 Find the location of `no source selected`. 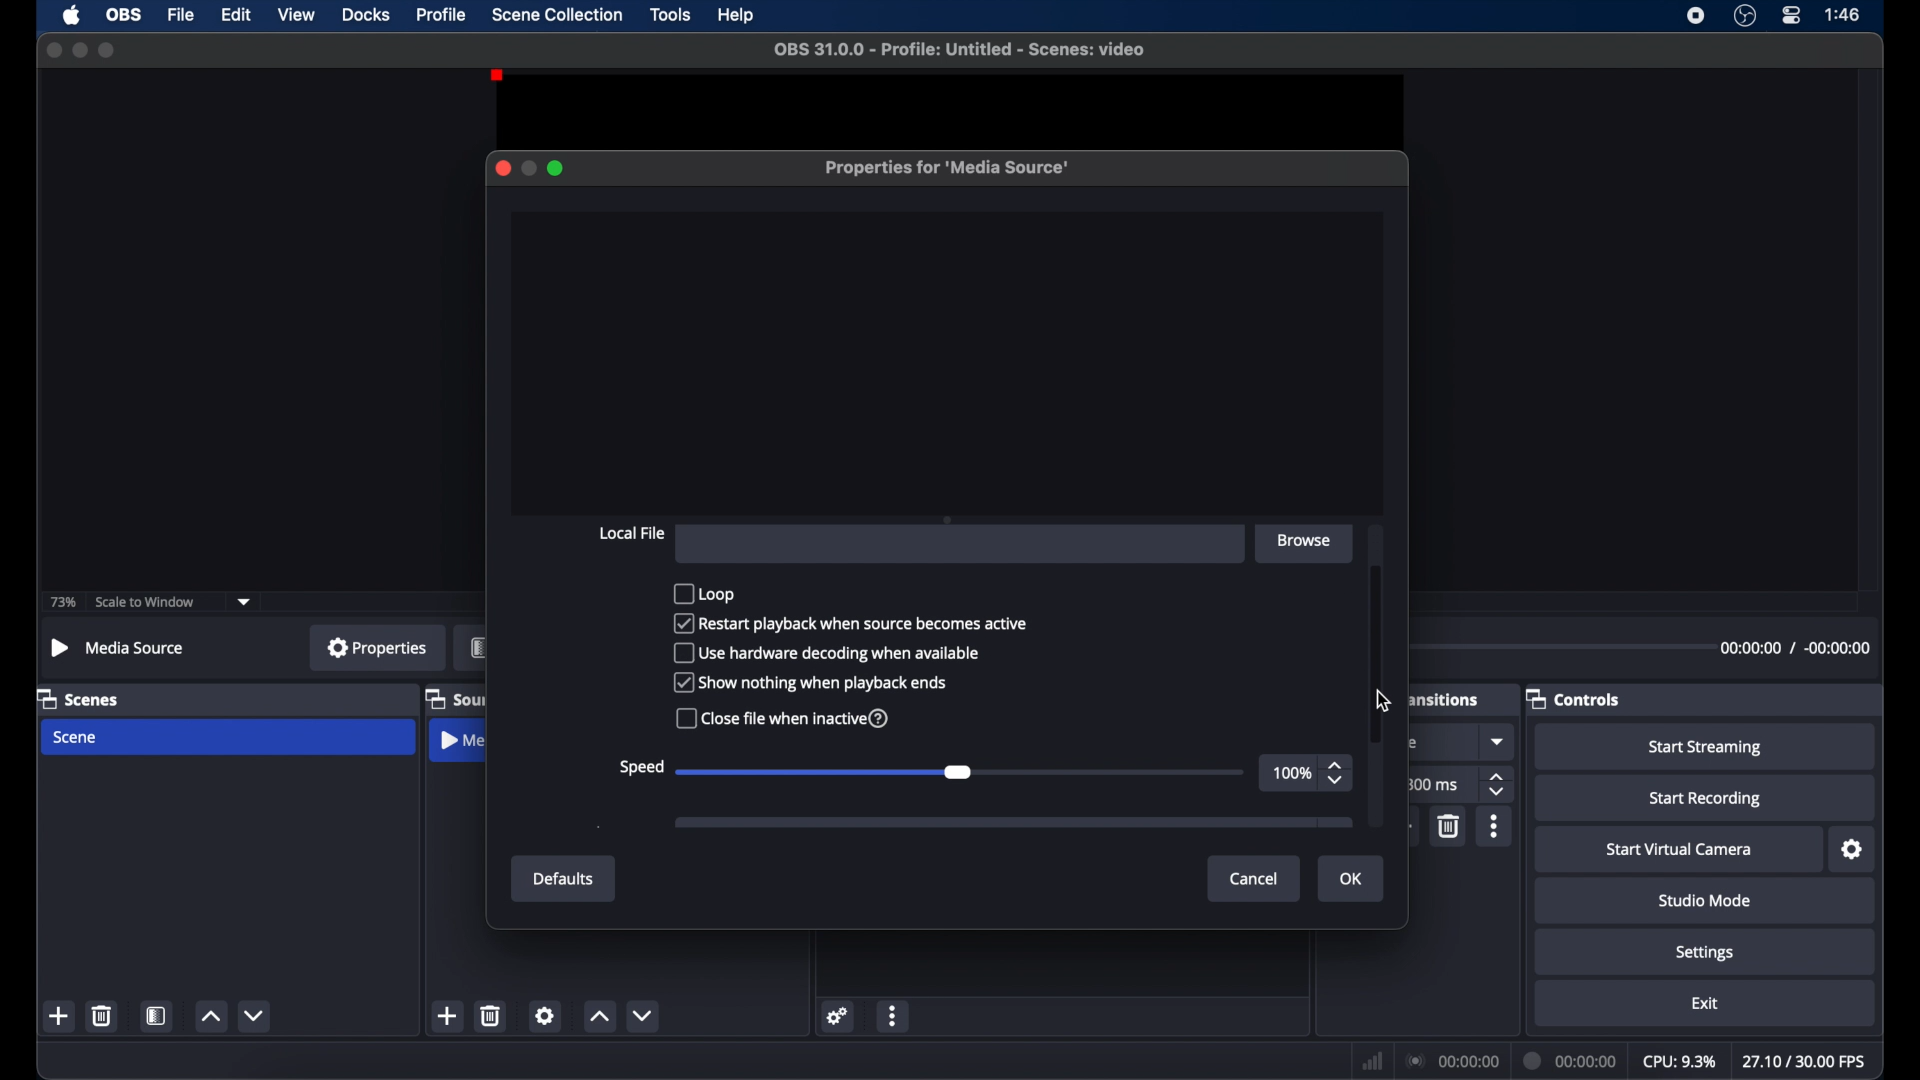

no source selected is located at coordinates (118, 648).